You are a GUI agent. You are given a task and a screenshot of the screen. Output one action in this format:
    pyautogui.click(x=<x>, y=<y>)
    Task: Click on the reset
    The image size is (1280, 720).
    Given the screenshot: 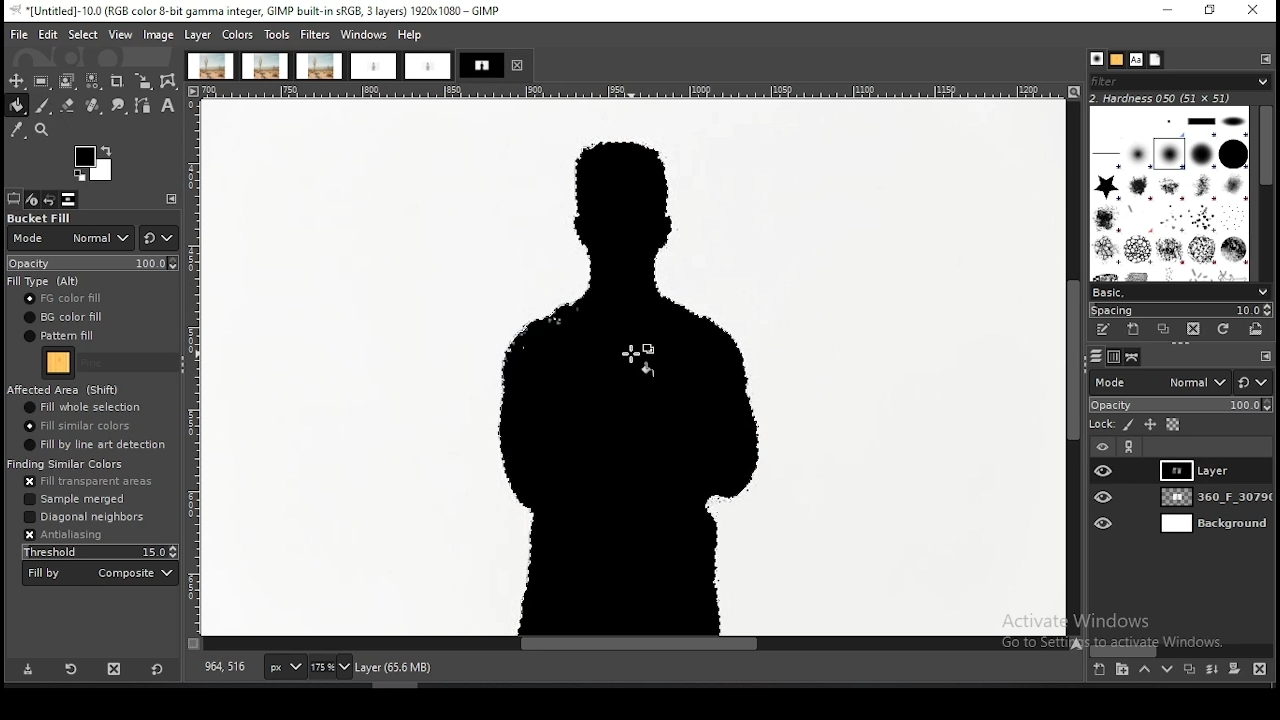 What is the action you would take?
    pyautogui.click(x=158, y=238)
    